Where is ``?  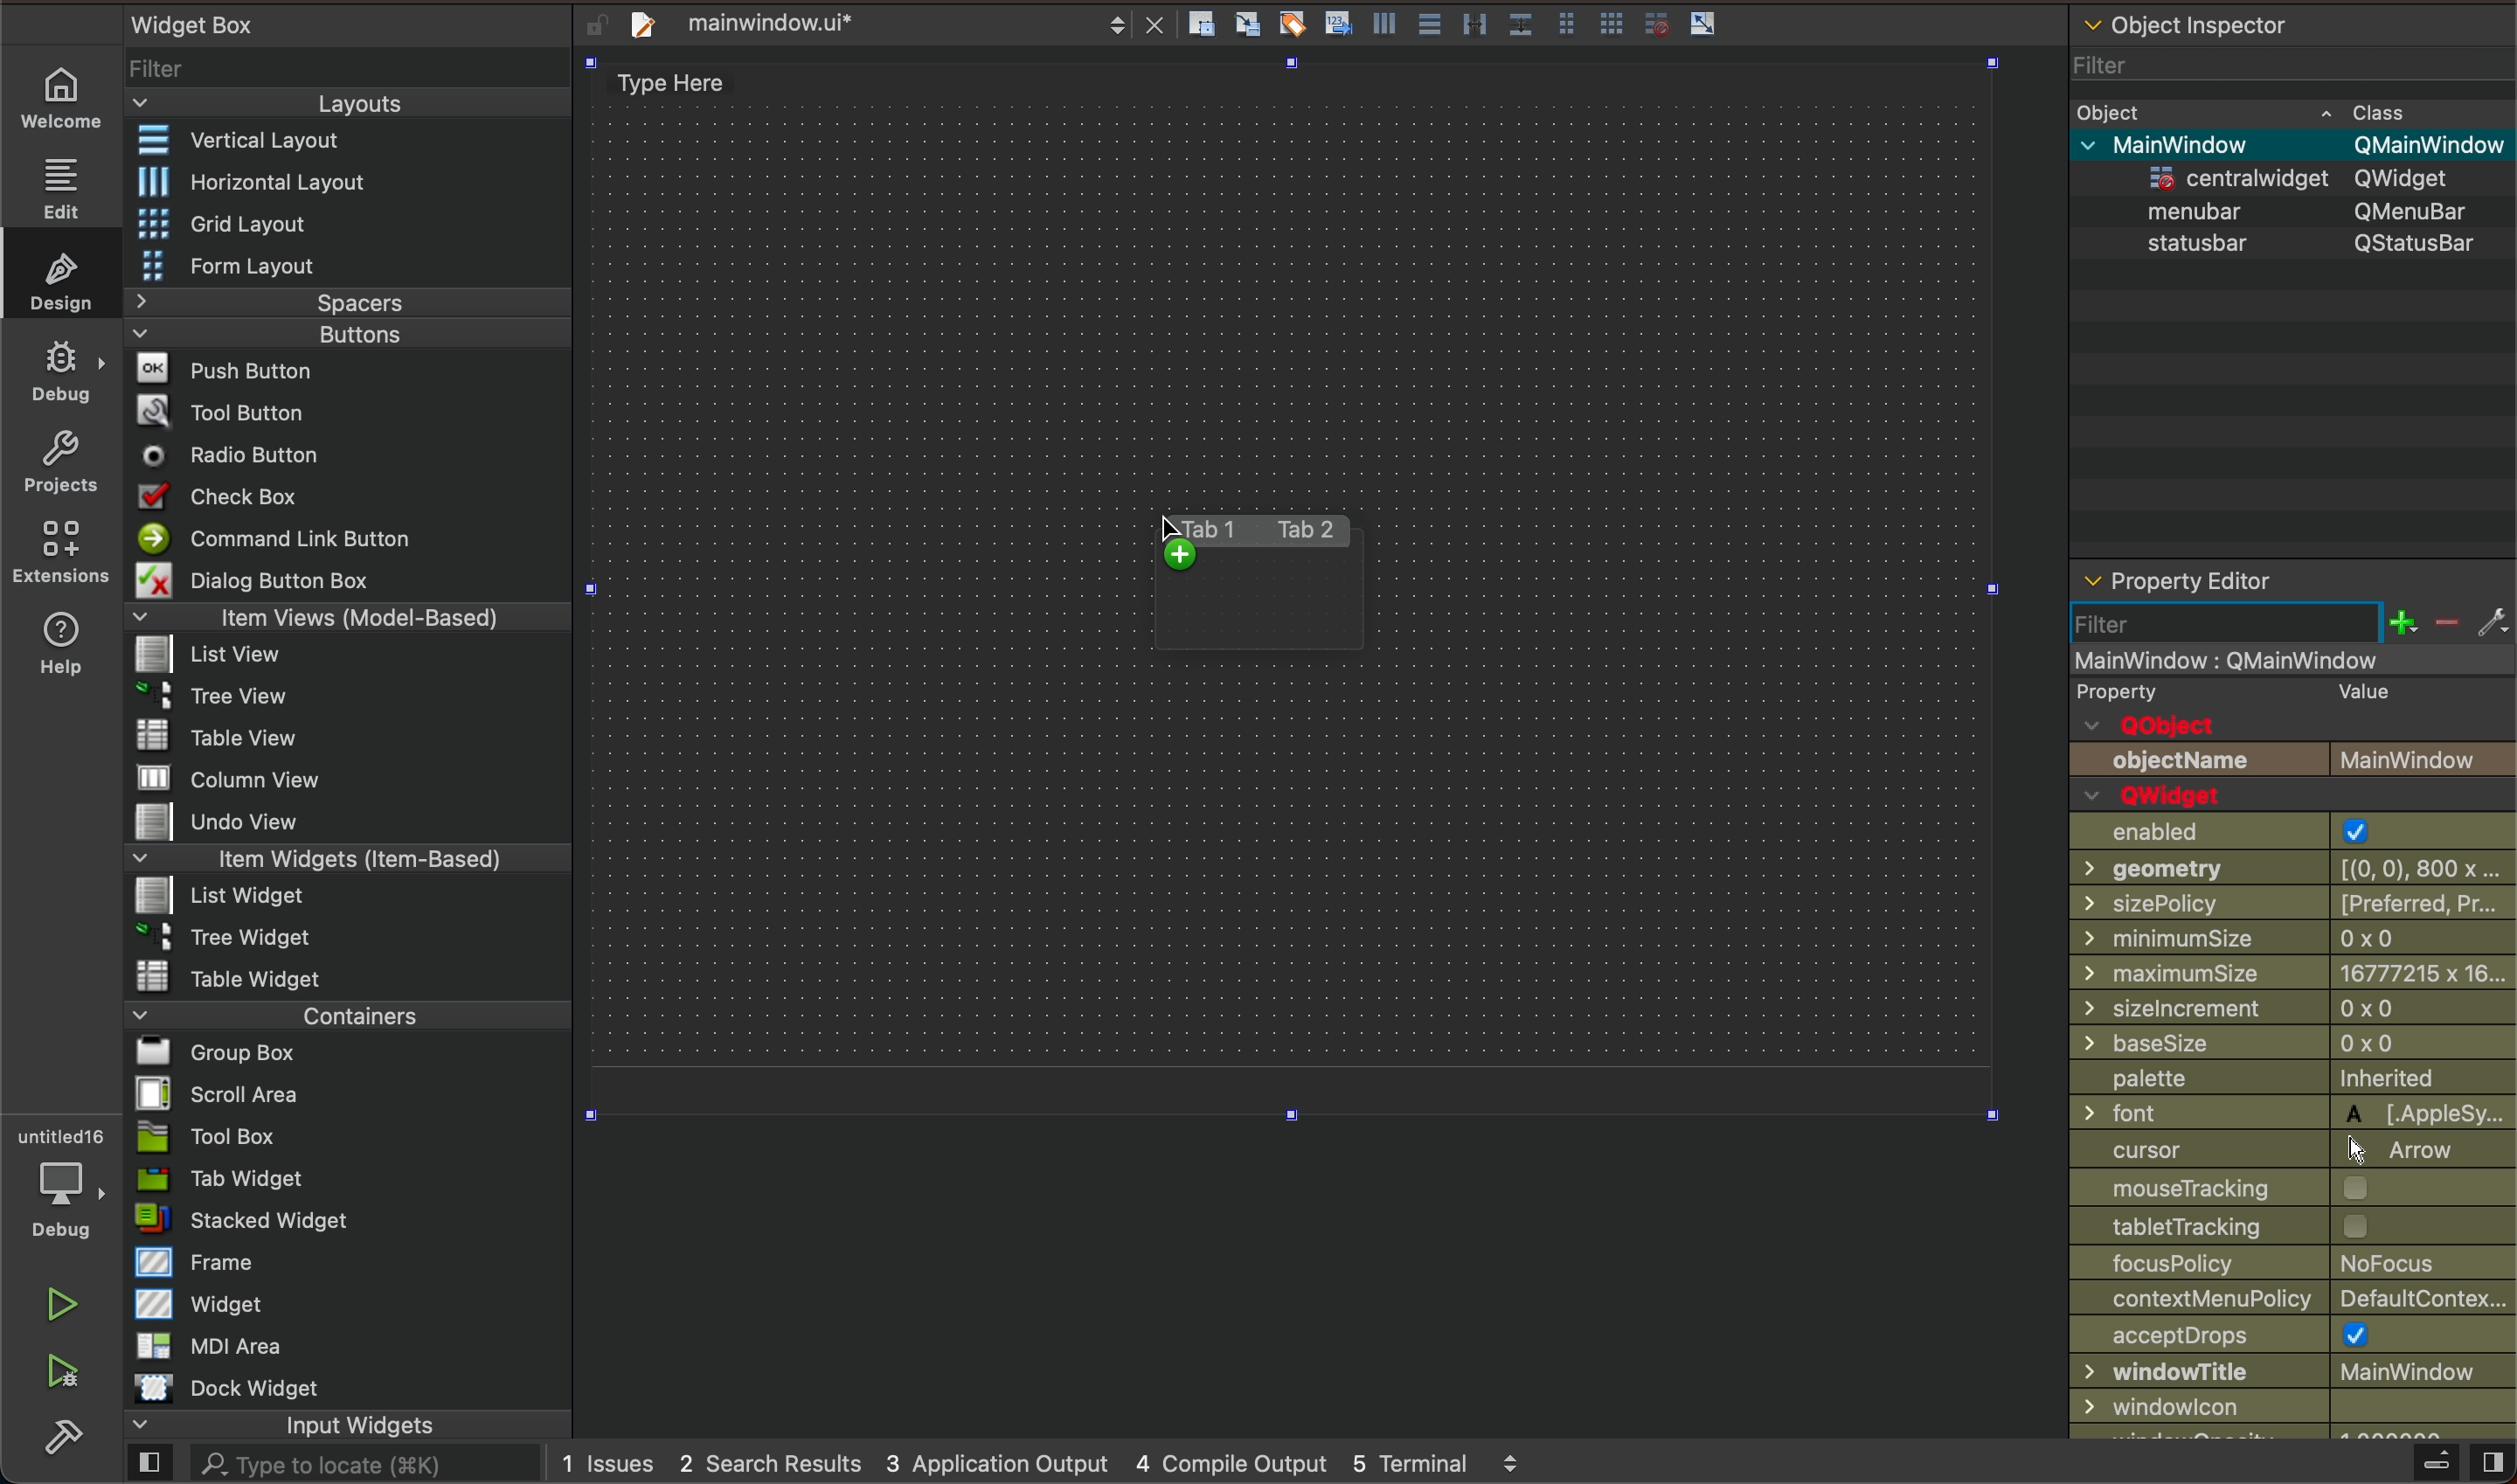
 is located at coordinates (2294, 975).